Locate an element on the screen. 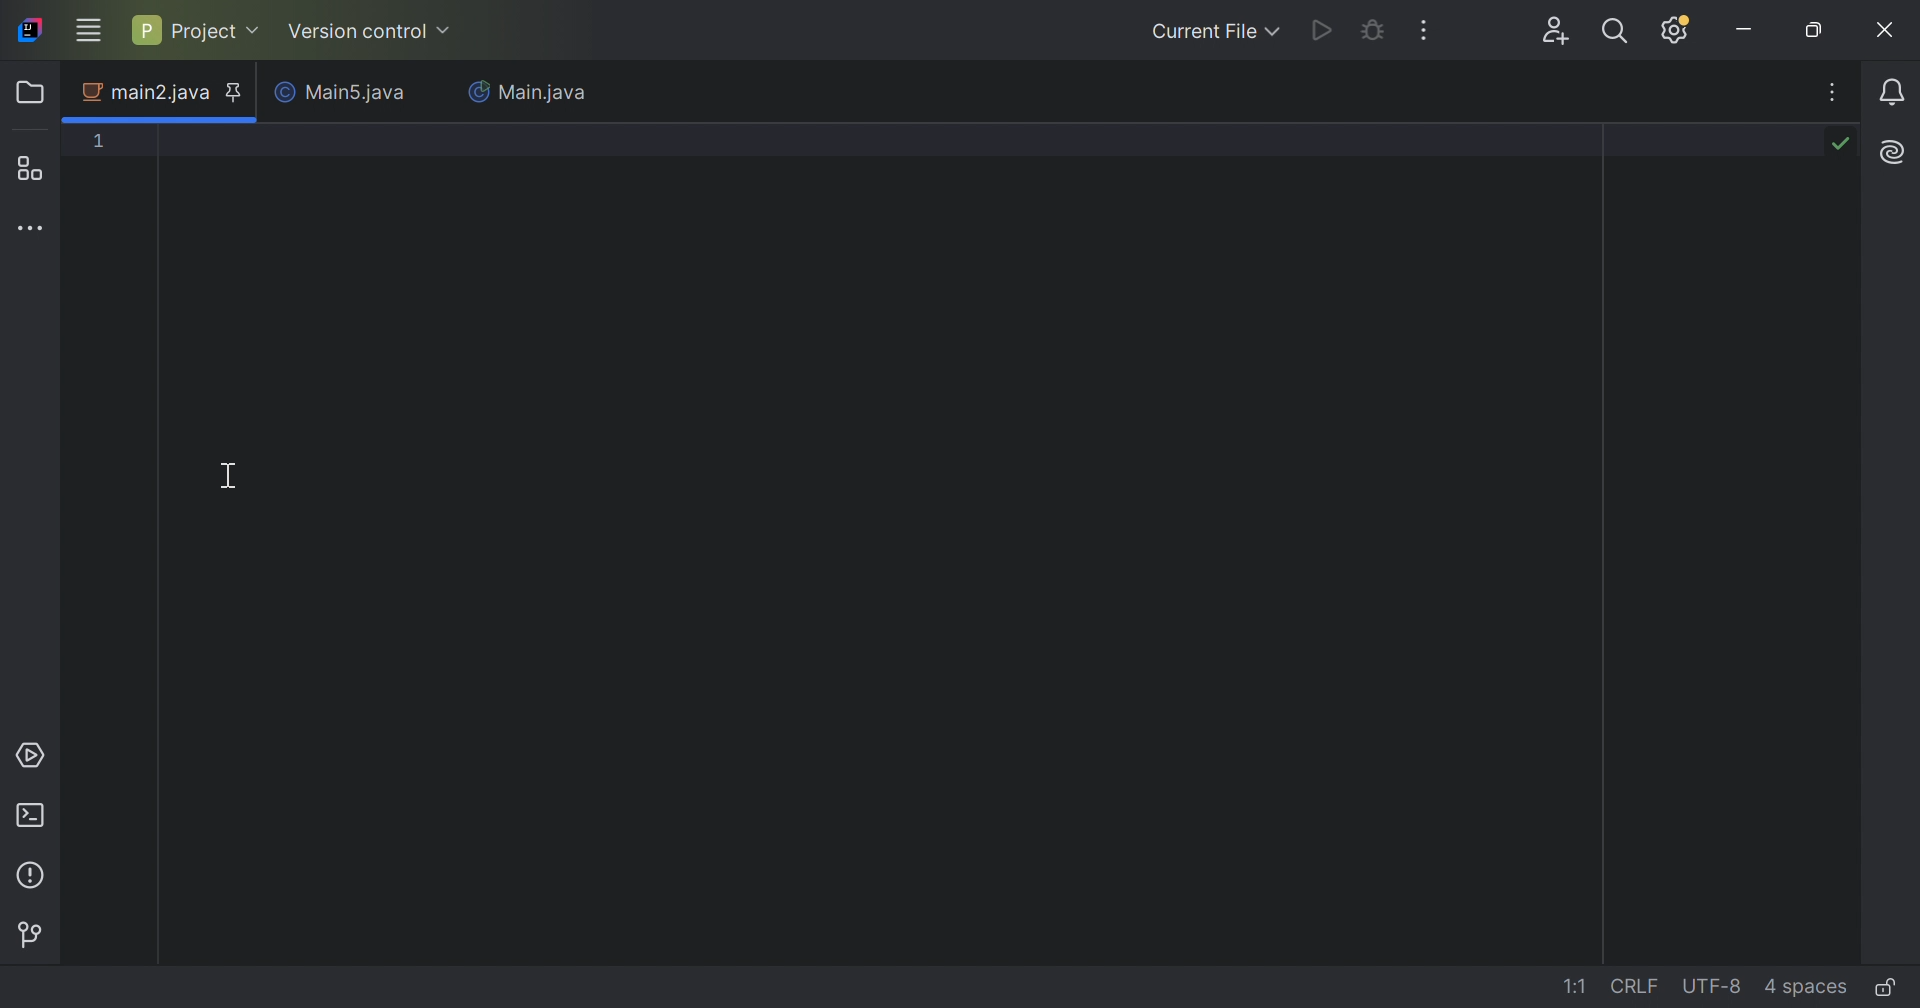 The height and width of the screenshot is (1008, 1920). go to line is located at coordinates (1577, 986).